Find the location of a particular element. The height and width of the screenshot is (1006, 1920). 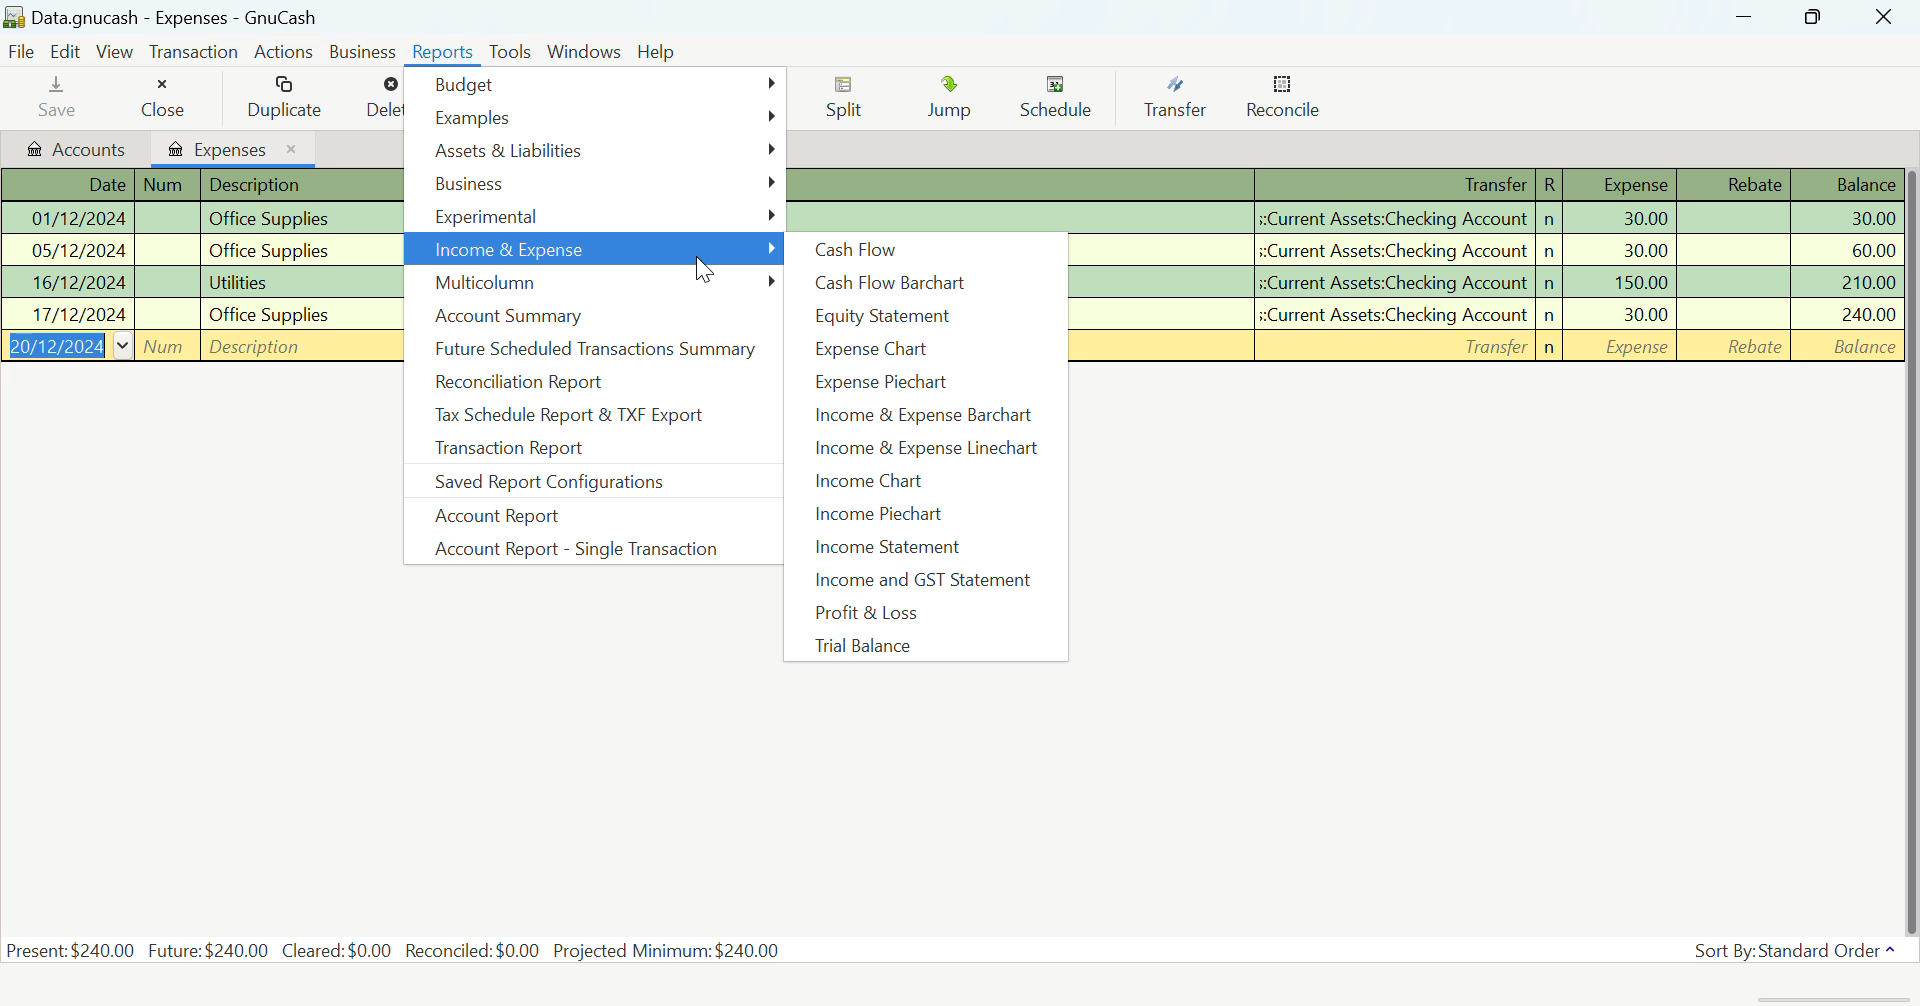

Reconciliation Report is located at coordinates (583, 379).